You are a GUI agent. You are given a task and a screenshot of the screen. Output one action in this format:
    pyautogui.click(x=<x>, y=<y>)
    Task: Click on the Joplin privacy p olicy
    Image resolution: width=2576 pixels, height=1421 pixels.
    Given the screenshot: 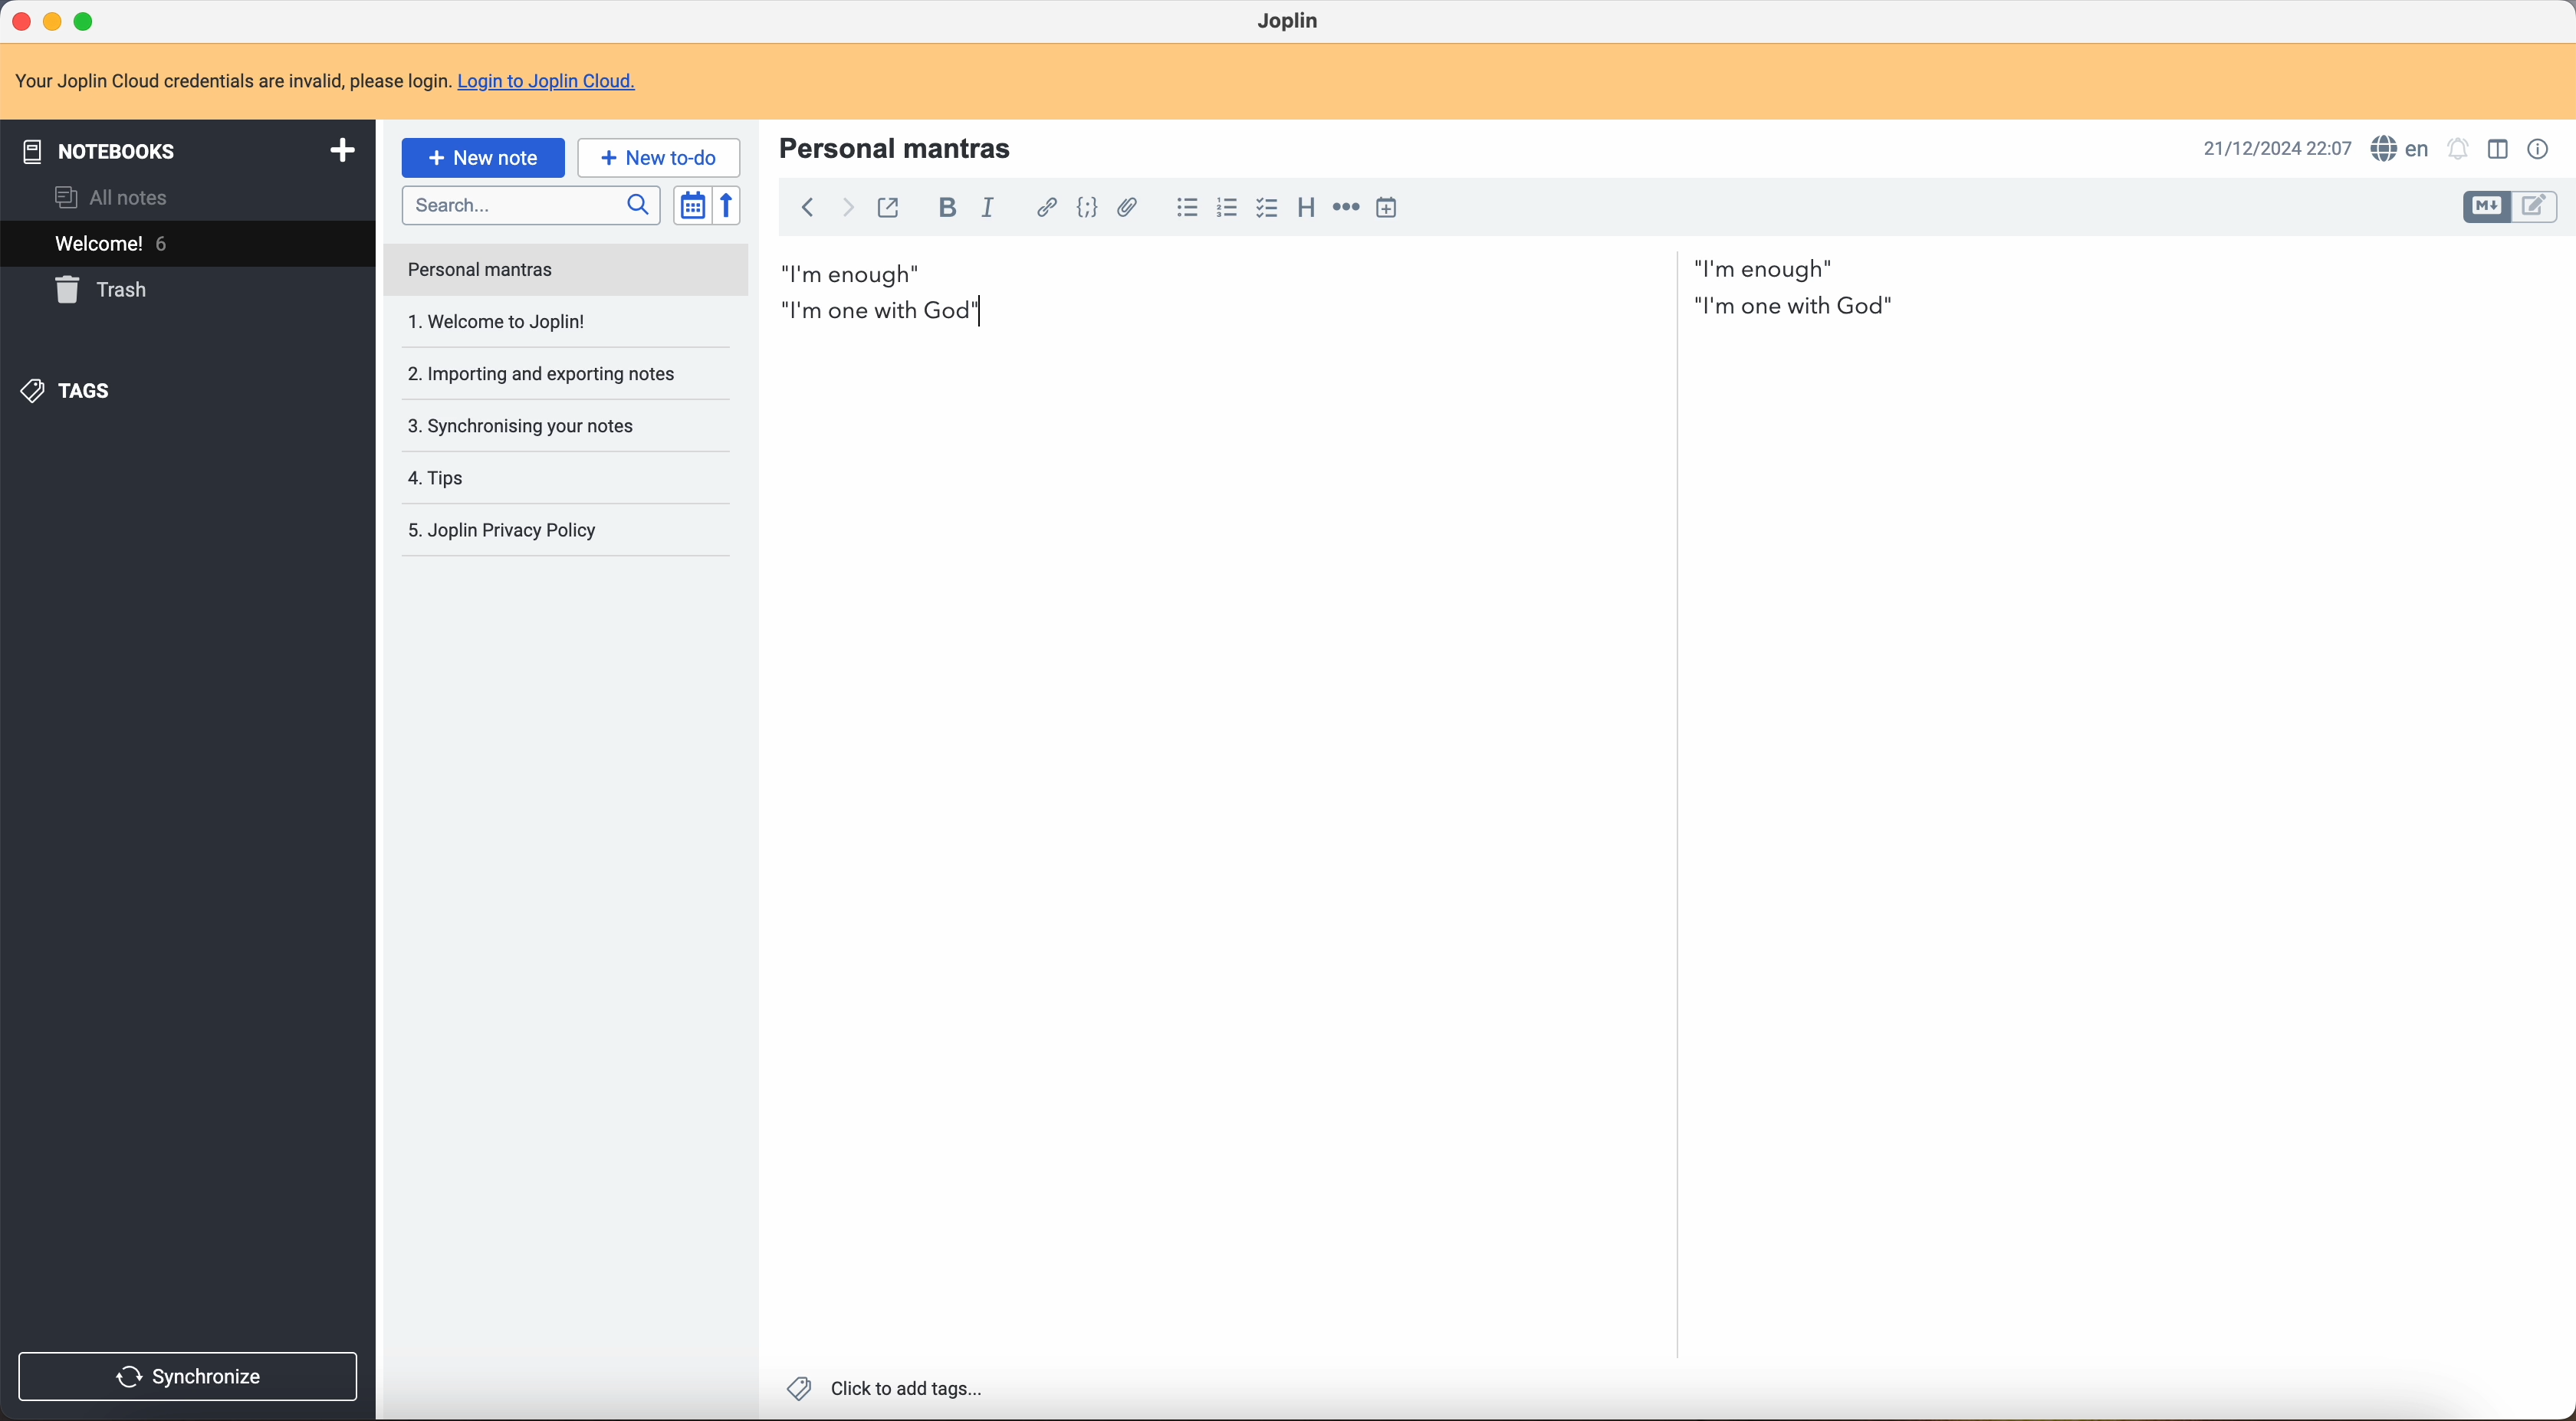 What is the action you would take?
    pyautogui.click(x=501, y=531)
    